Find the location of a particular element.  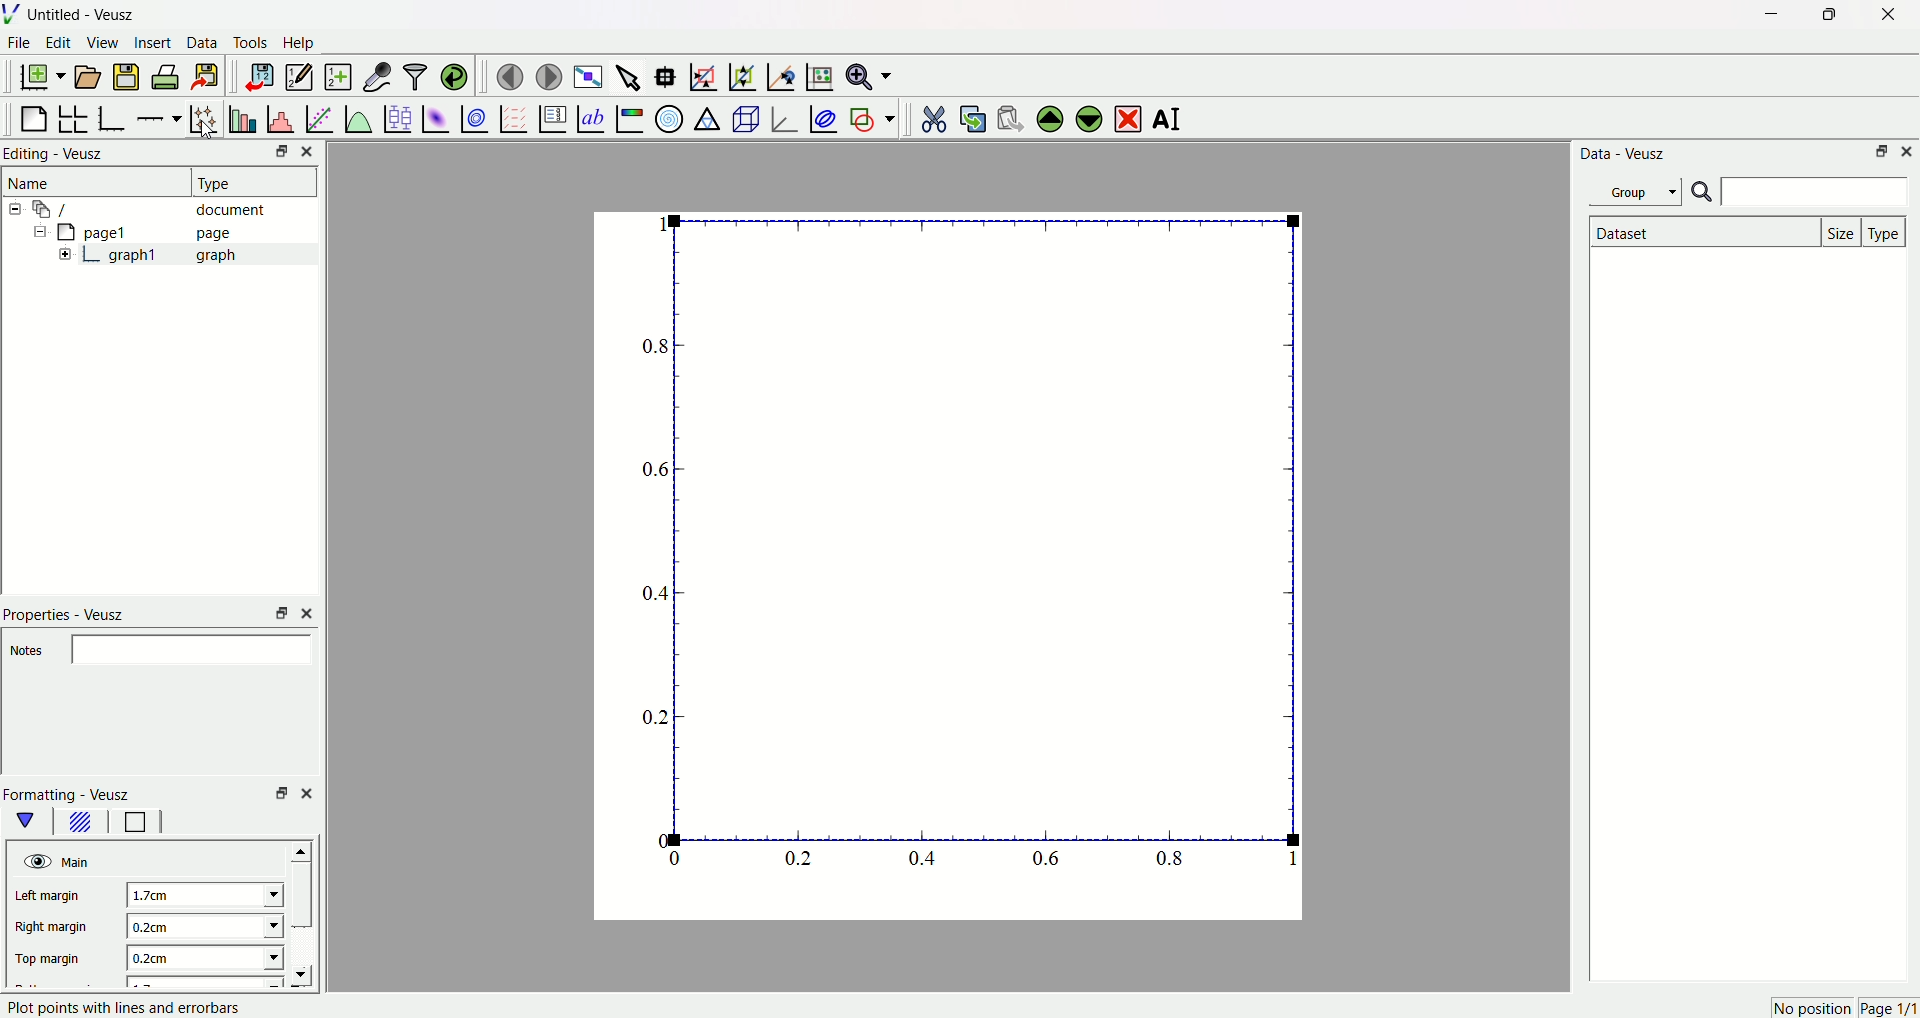

cut the widgets is located at coordinates (933, 116).